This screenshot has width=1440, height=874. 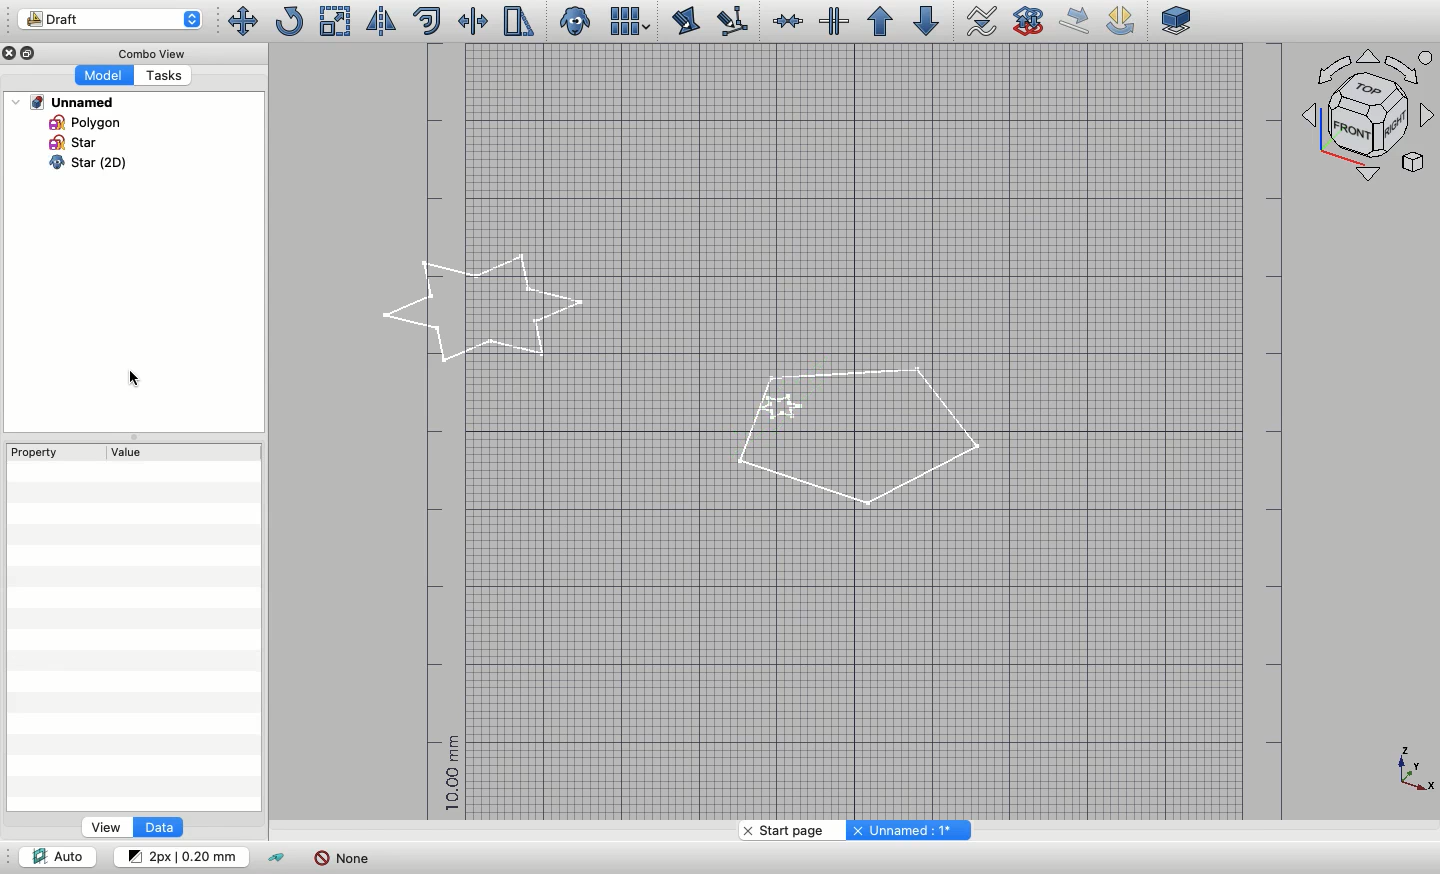 What do you see at coordinates (148, 52) in the screenshot?
I see `Combo view` at bounding box center [148, 52].